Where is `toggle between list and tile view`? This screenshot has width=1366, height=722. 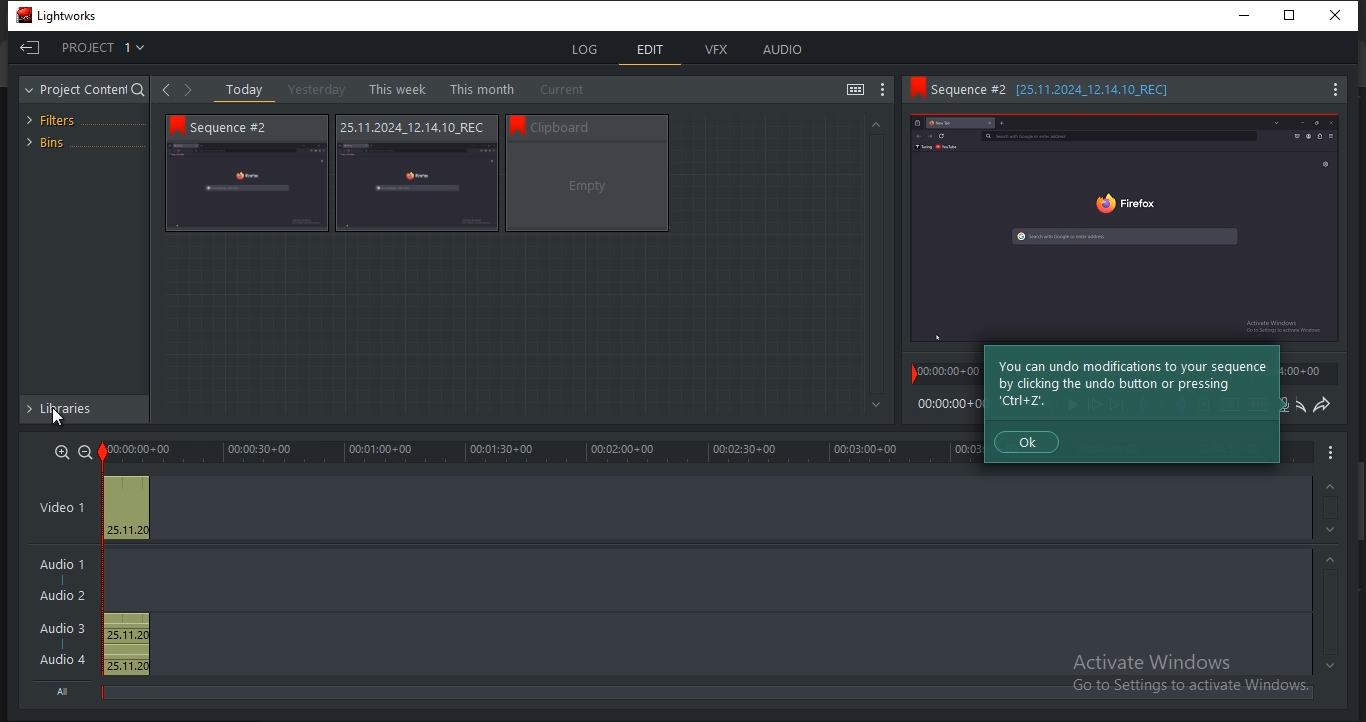
toggle between list and tile view is located at coordinates (856, 89).